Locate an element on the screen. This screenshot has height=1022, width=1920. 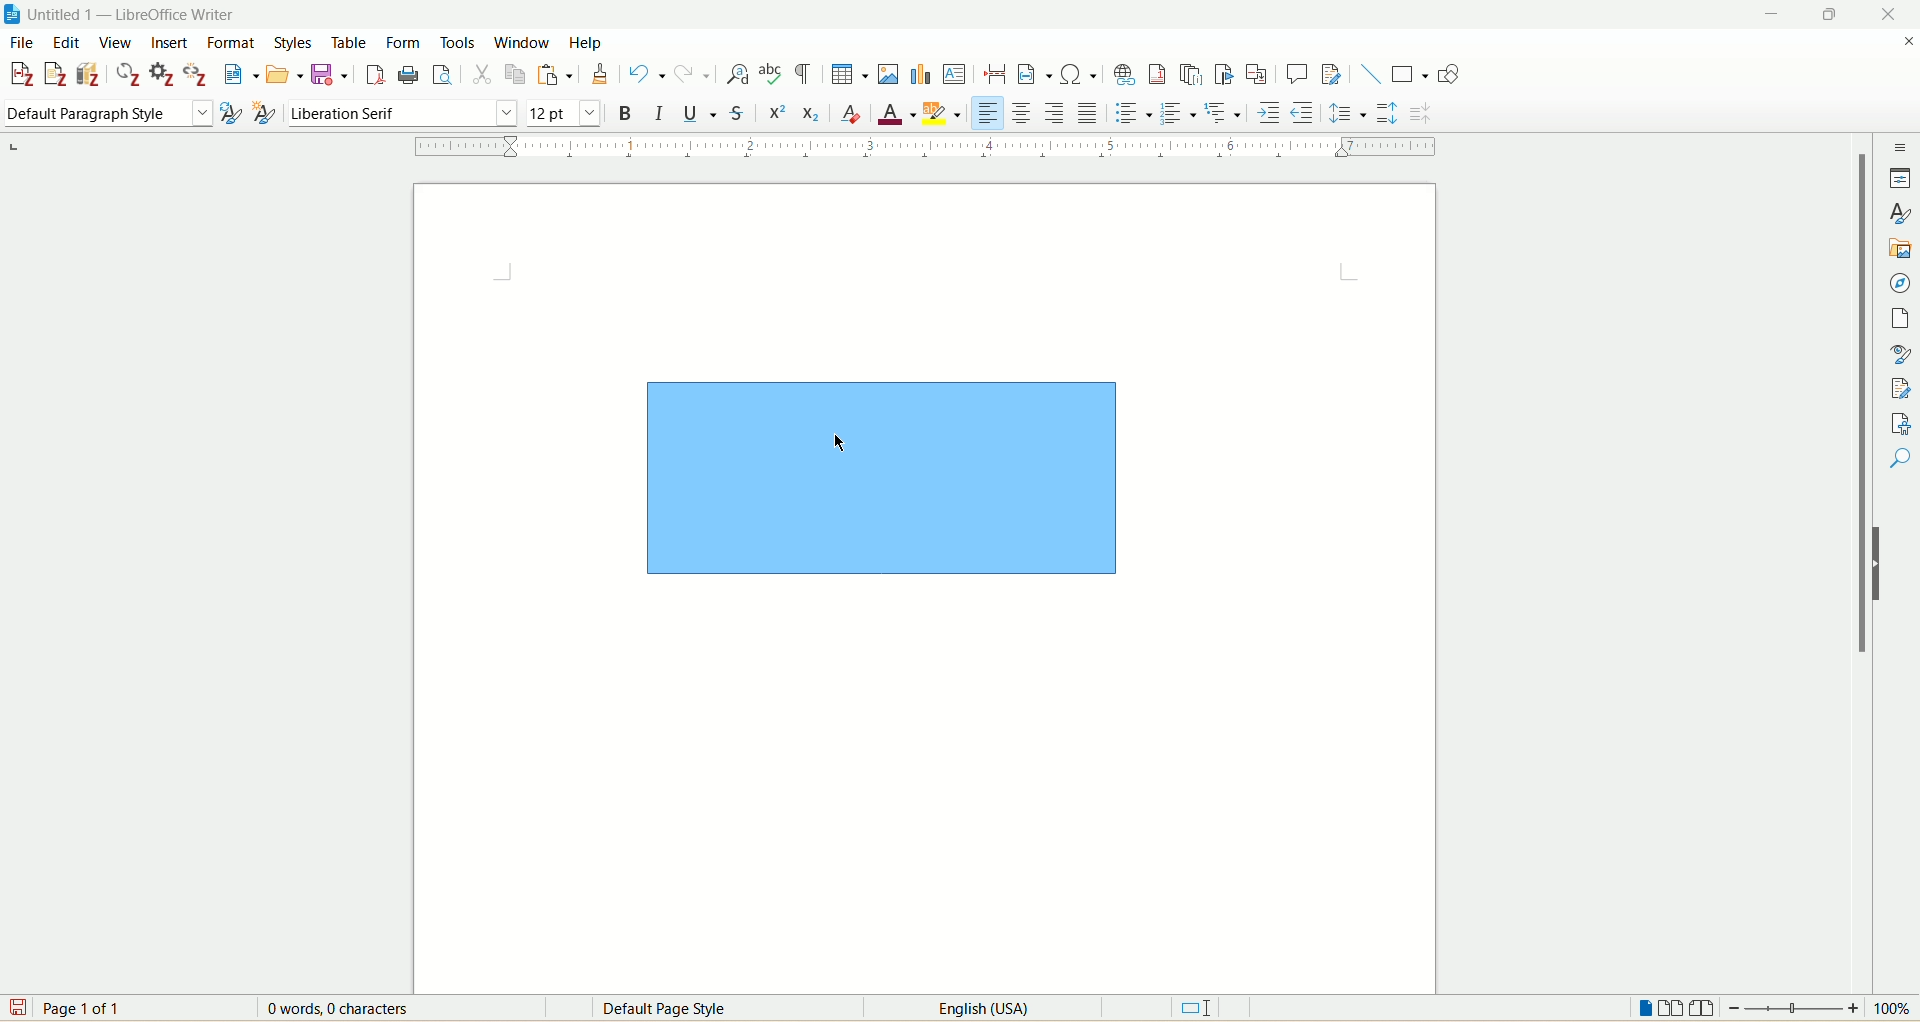
zoom factor is located at coordinates (1822, 1009).